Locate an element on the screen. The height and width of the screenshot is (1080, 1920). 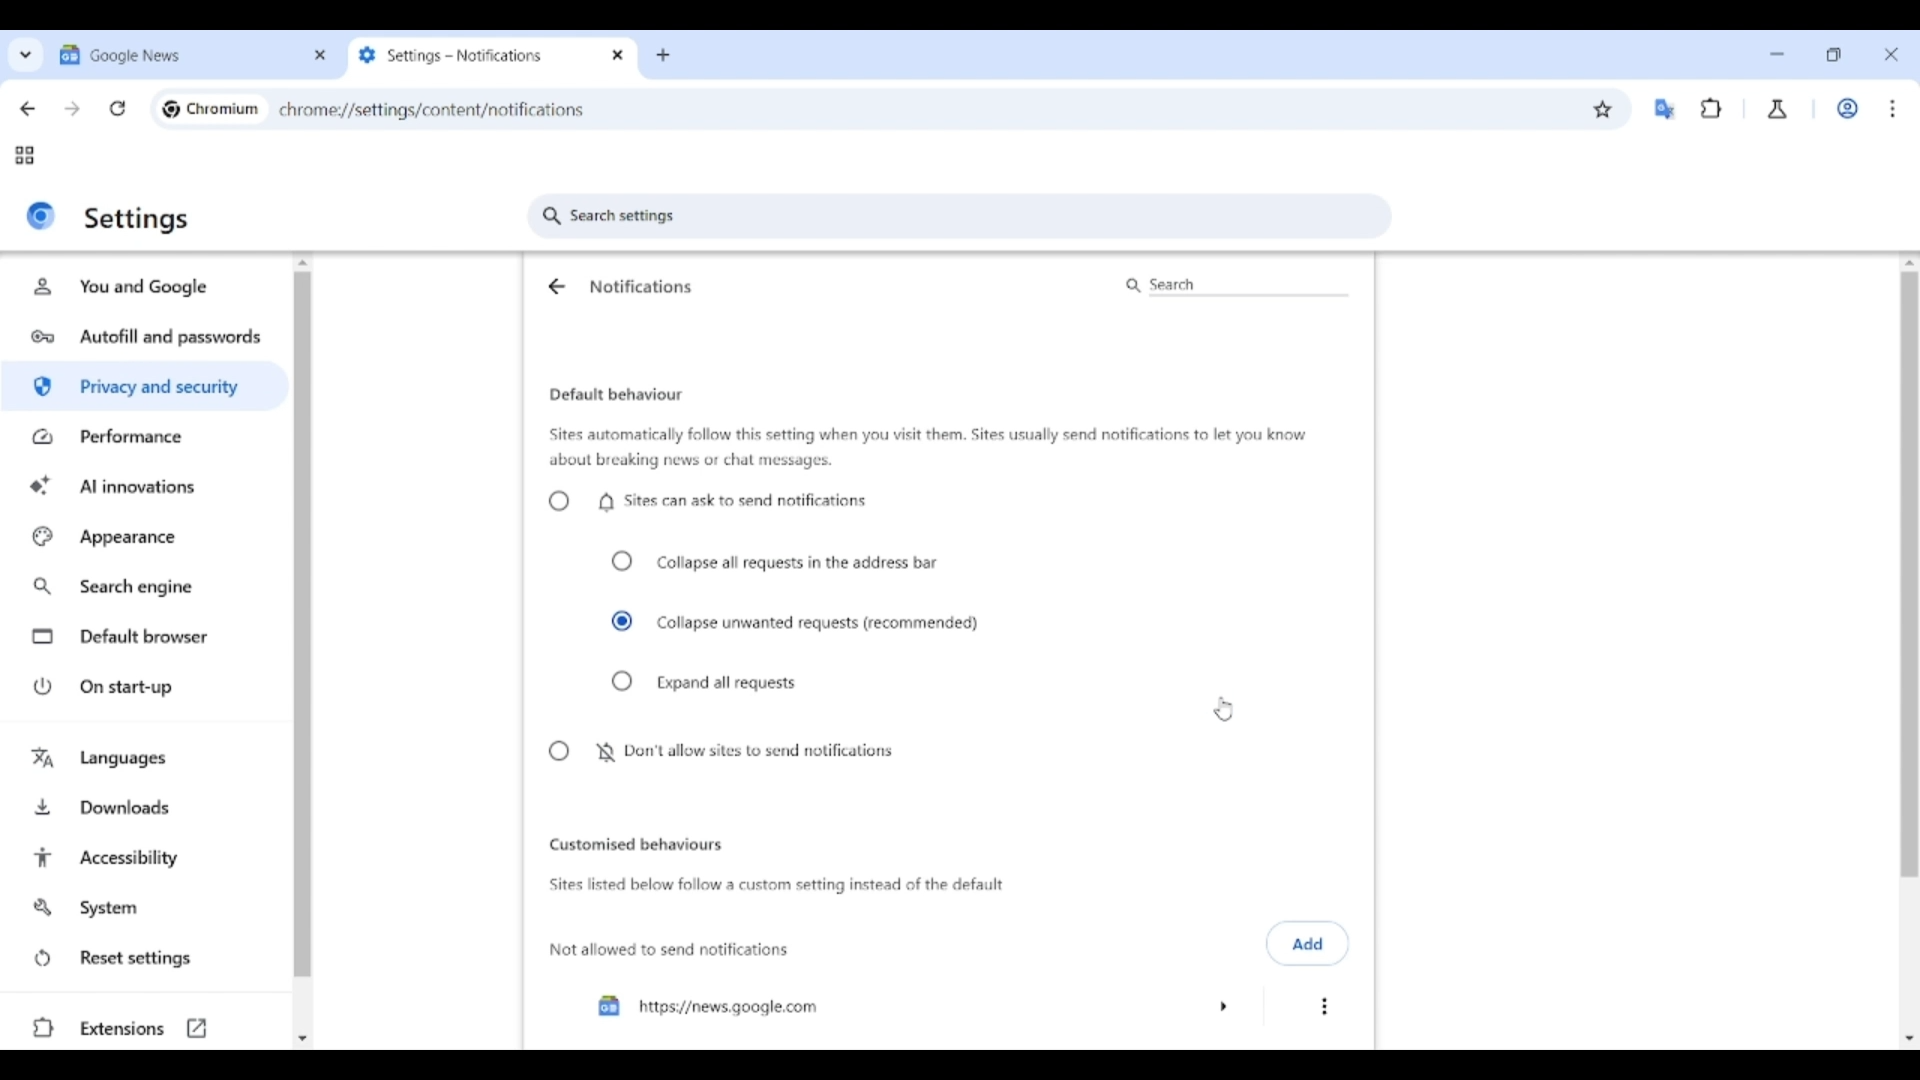
Minimize is located at coordinates (1777, 54).